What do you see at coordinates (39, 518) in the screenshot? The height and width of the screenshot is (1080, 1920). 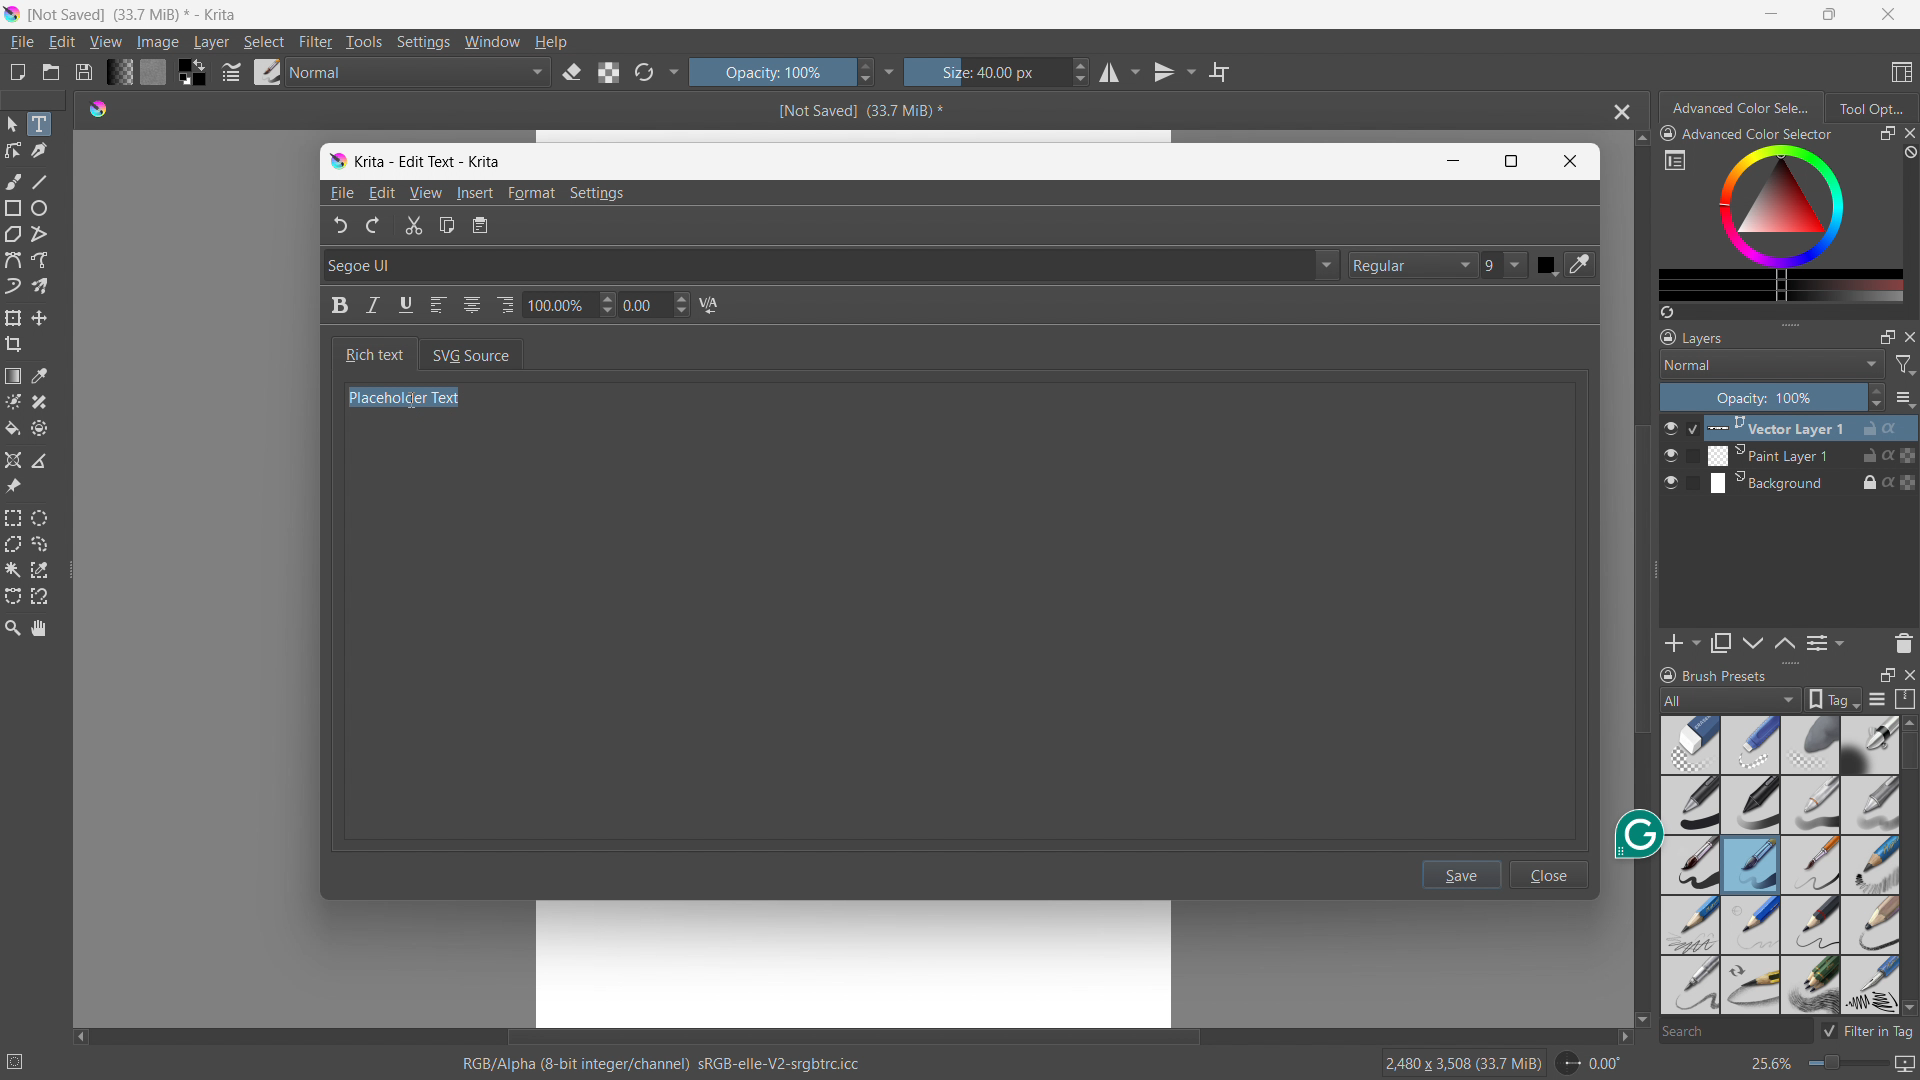 I see `elliptical selection tool` at bounding box center [39, 518].